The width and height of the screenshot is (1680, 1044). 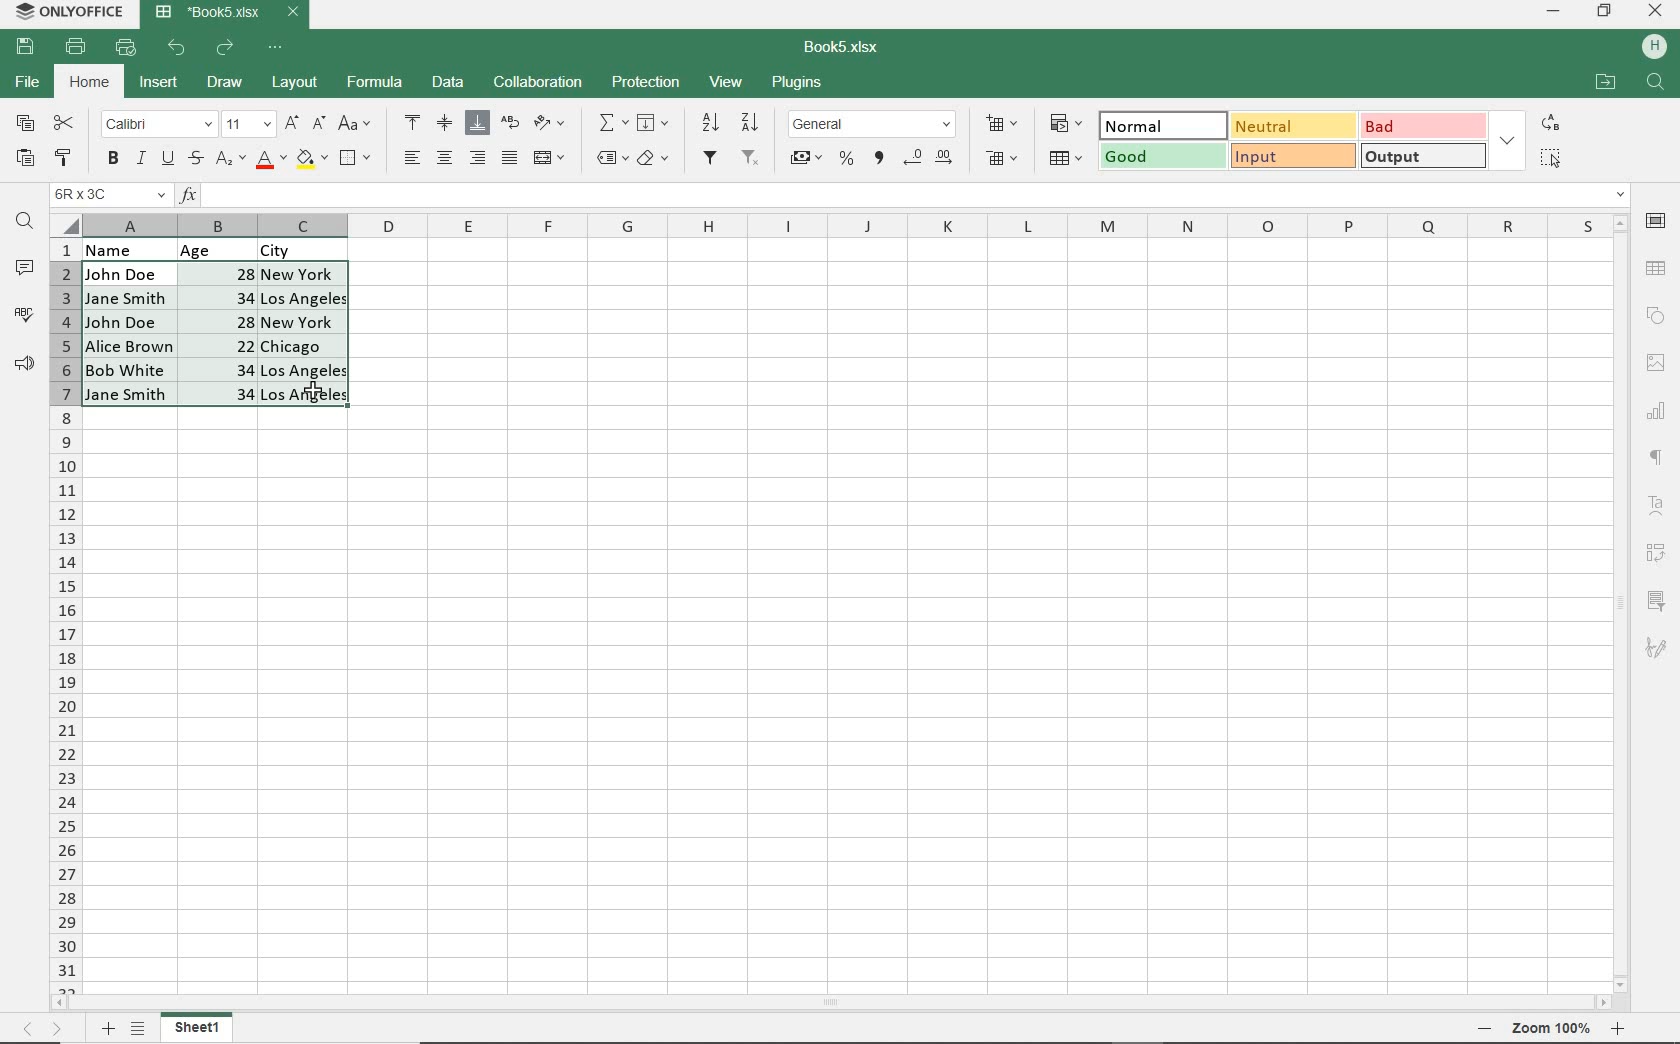 What do you see at coordinates (611, 159) in the screenshot?
I see `NAMED RANGES` at bounding box center [611, 159].